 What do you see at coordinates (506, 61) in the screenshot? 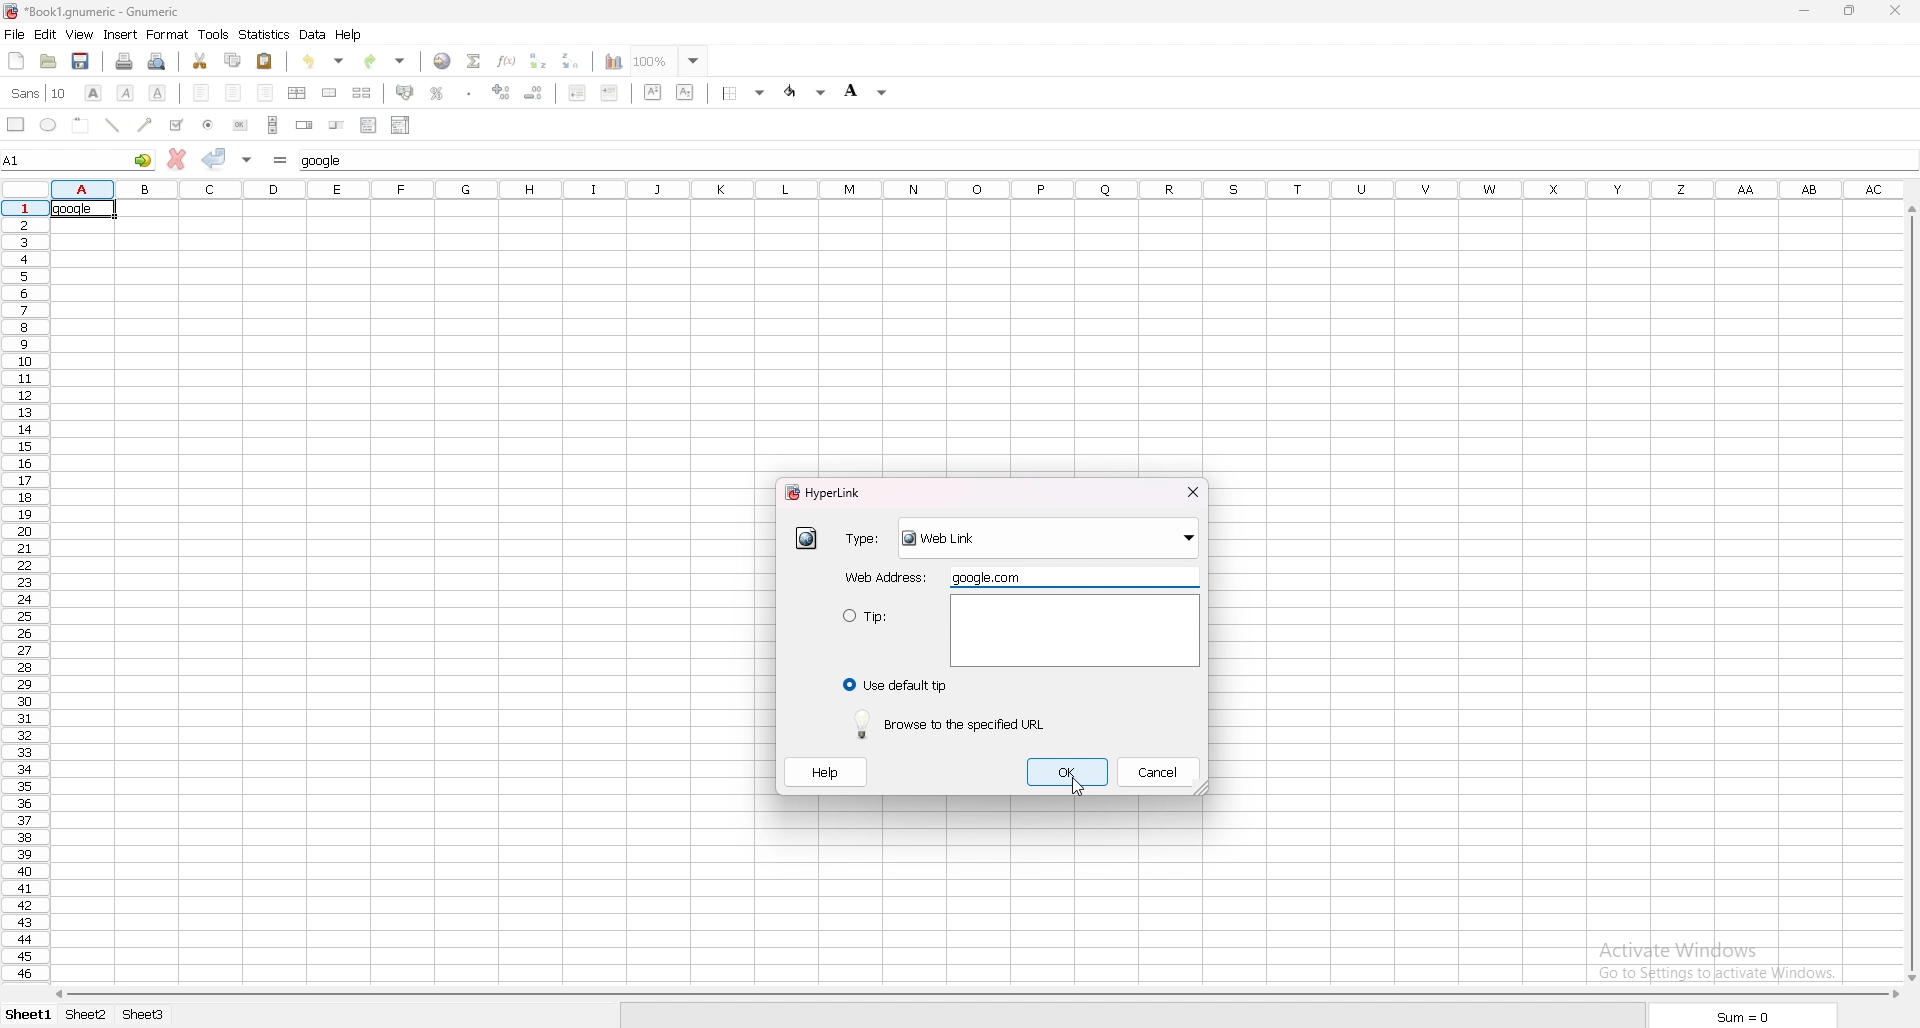
I see `function` at bounding box center [506, 61].